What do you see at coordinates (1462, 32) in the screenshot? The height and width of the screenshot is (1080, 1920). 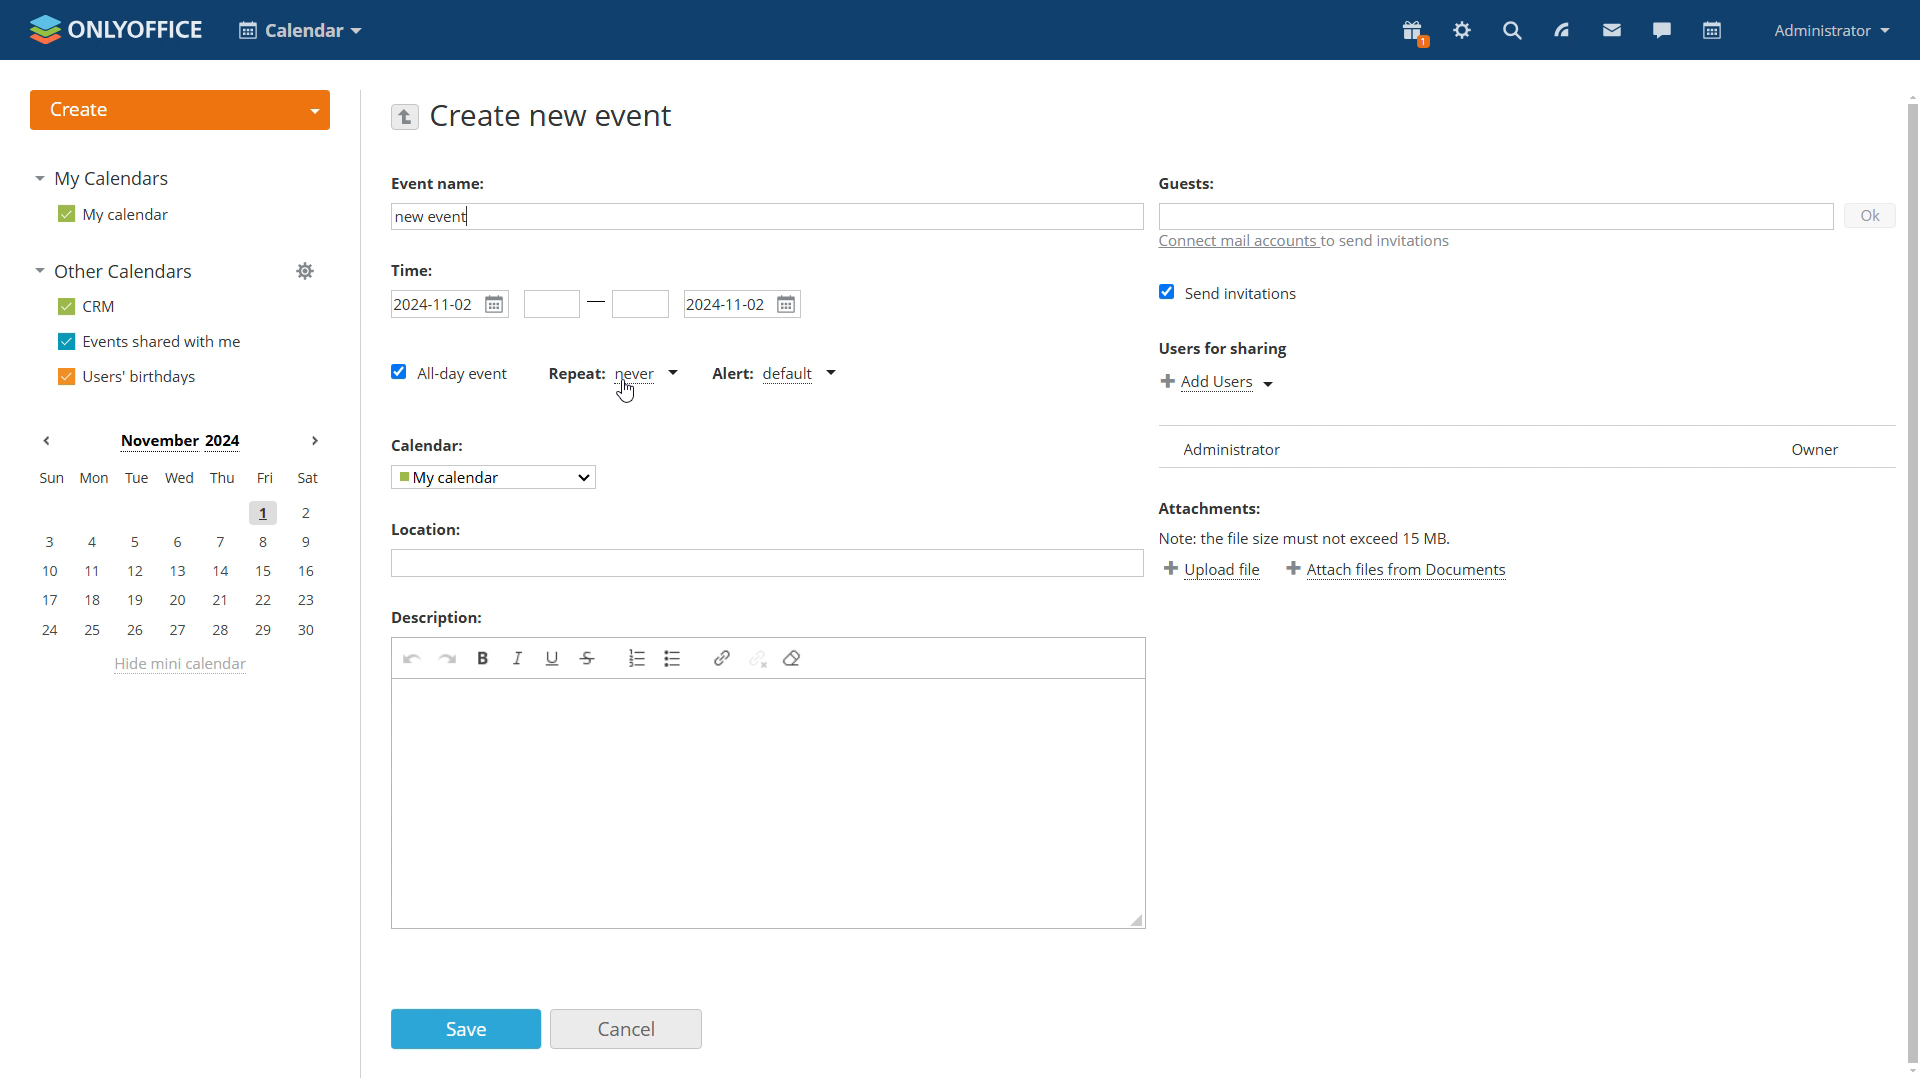 I see `settings` at bounding box center [1462, 32].